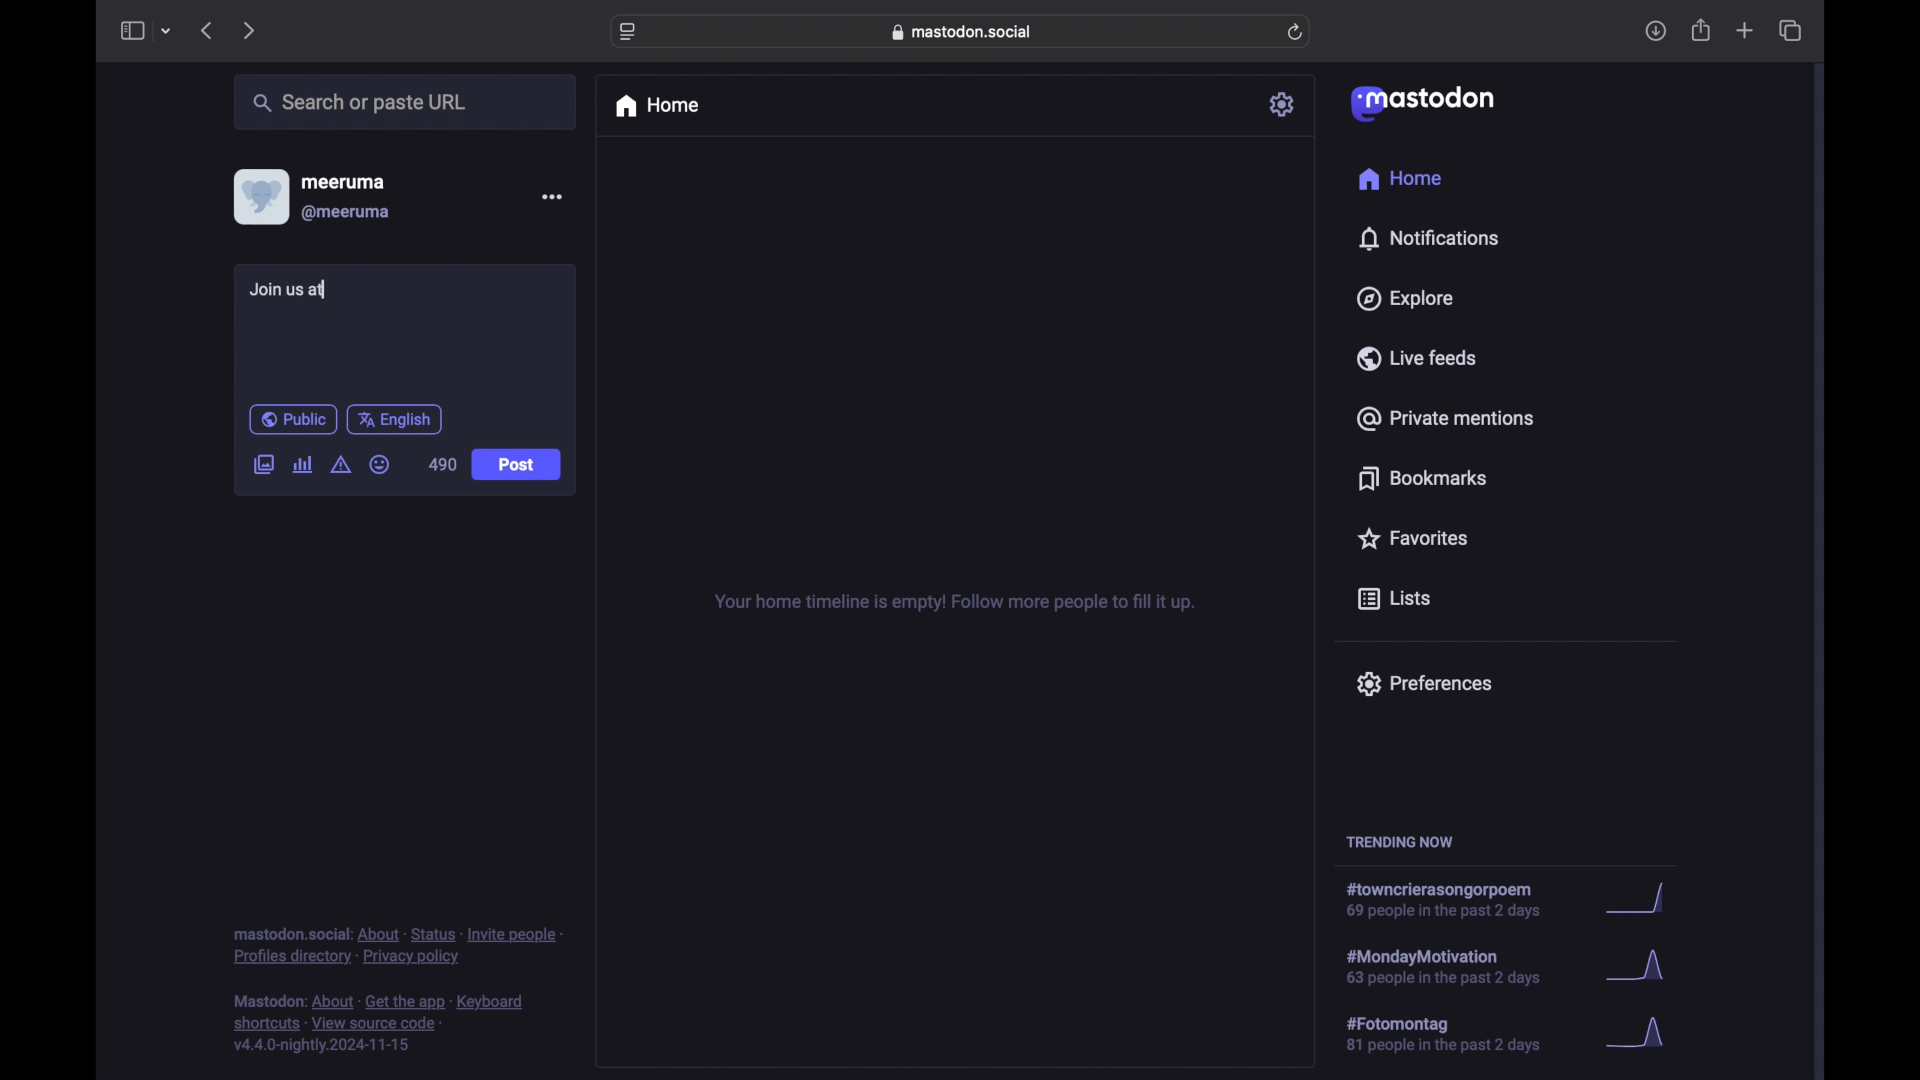 This screenshot has width=1920, height=1080. I want to click on add content warning, so click(340, 465).